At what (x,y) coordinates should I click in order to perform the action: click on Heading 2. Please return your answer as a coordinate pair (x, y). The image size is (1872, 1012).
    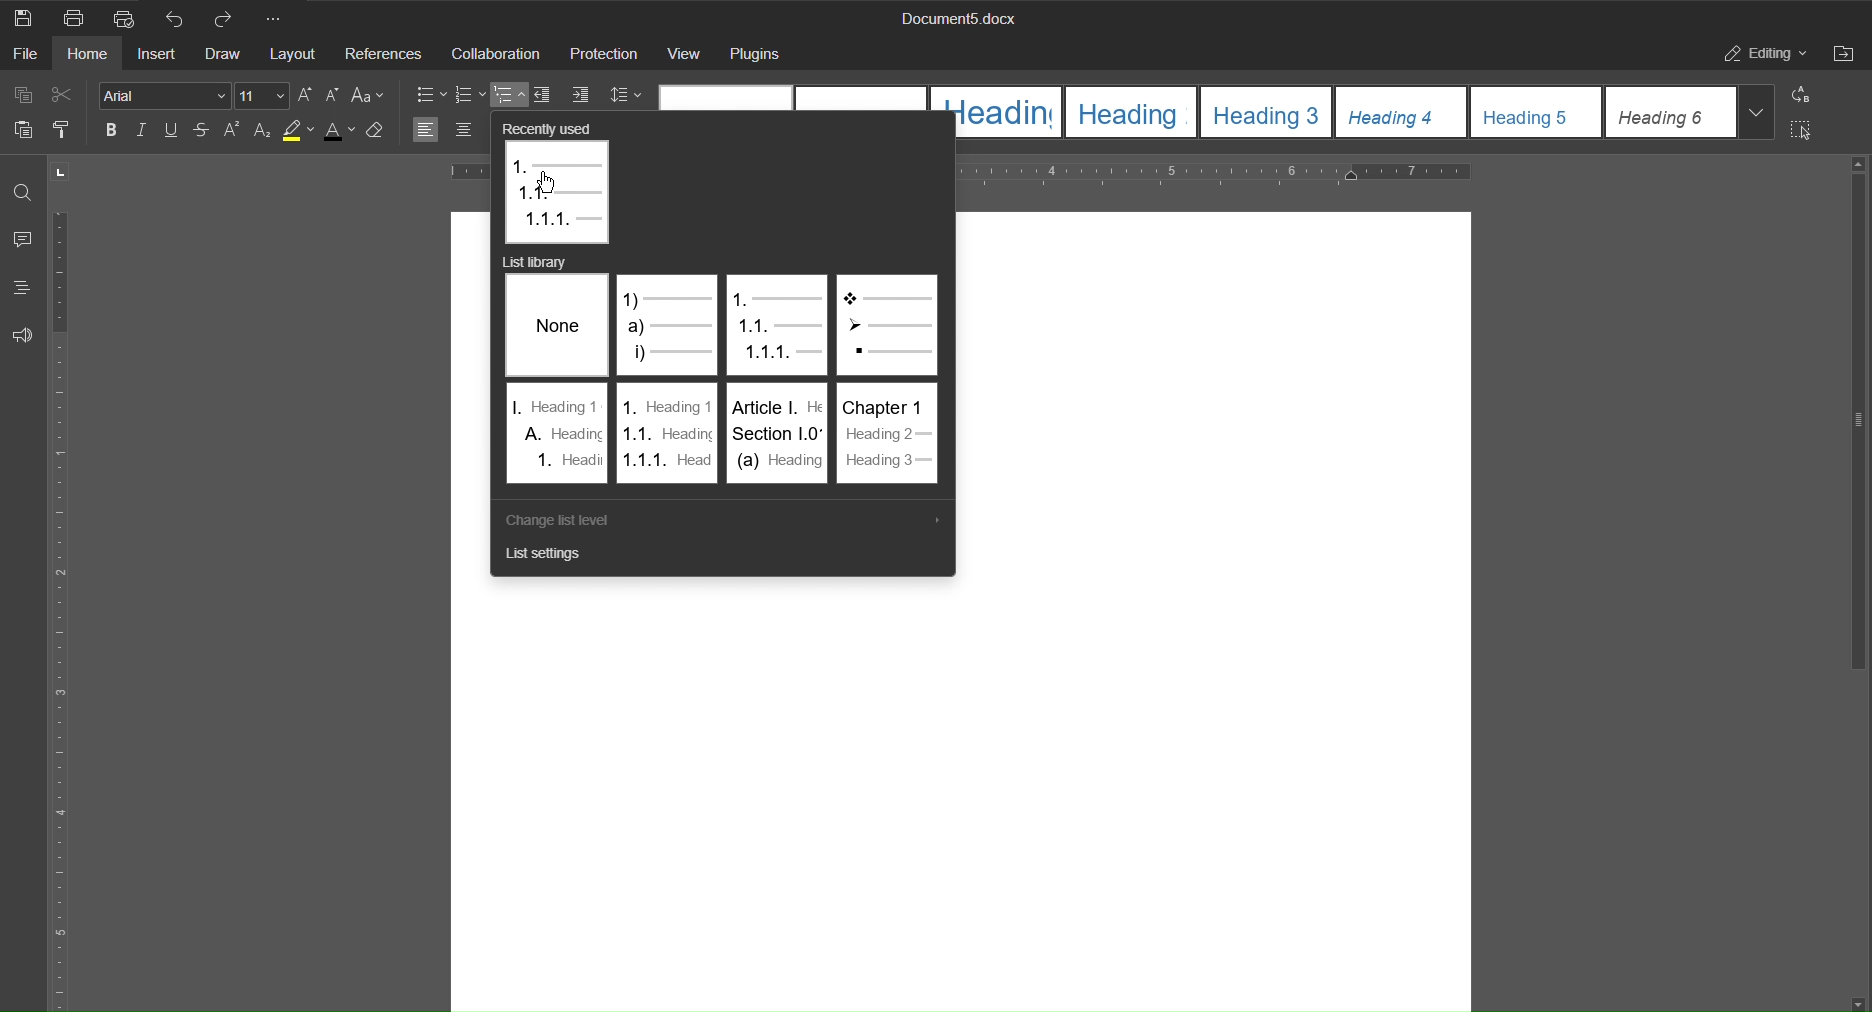
    Looking at the image, I should click on (1134, 113).